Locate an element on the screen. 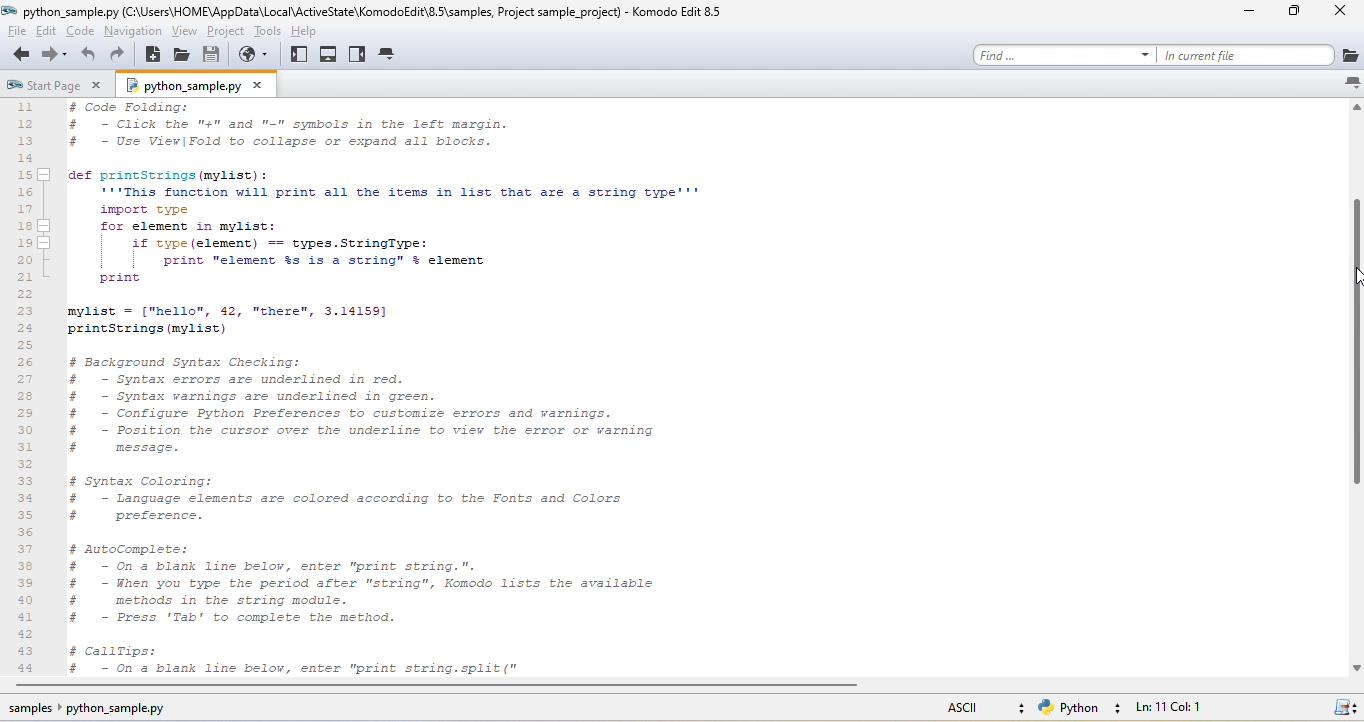 Image resolution: width=1364 pixels, height=722 pixels. minimize is located at coordinates (1254, 12).